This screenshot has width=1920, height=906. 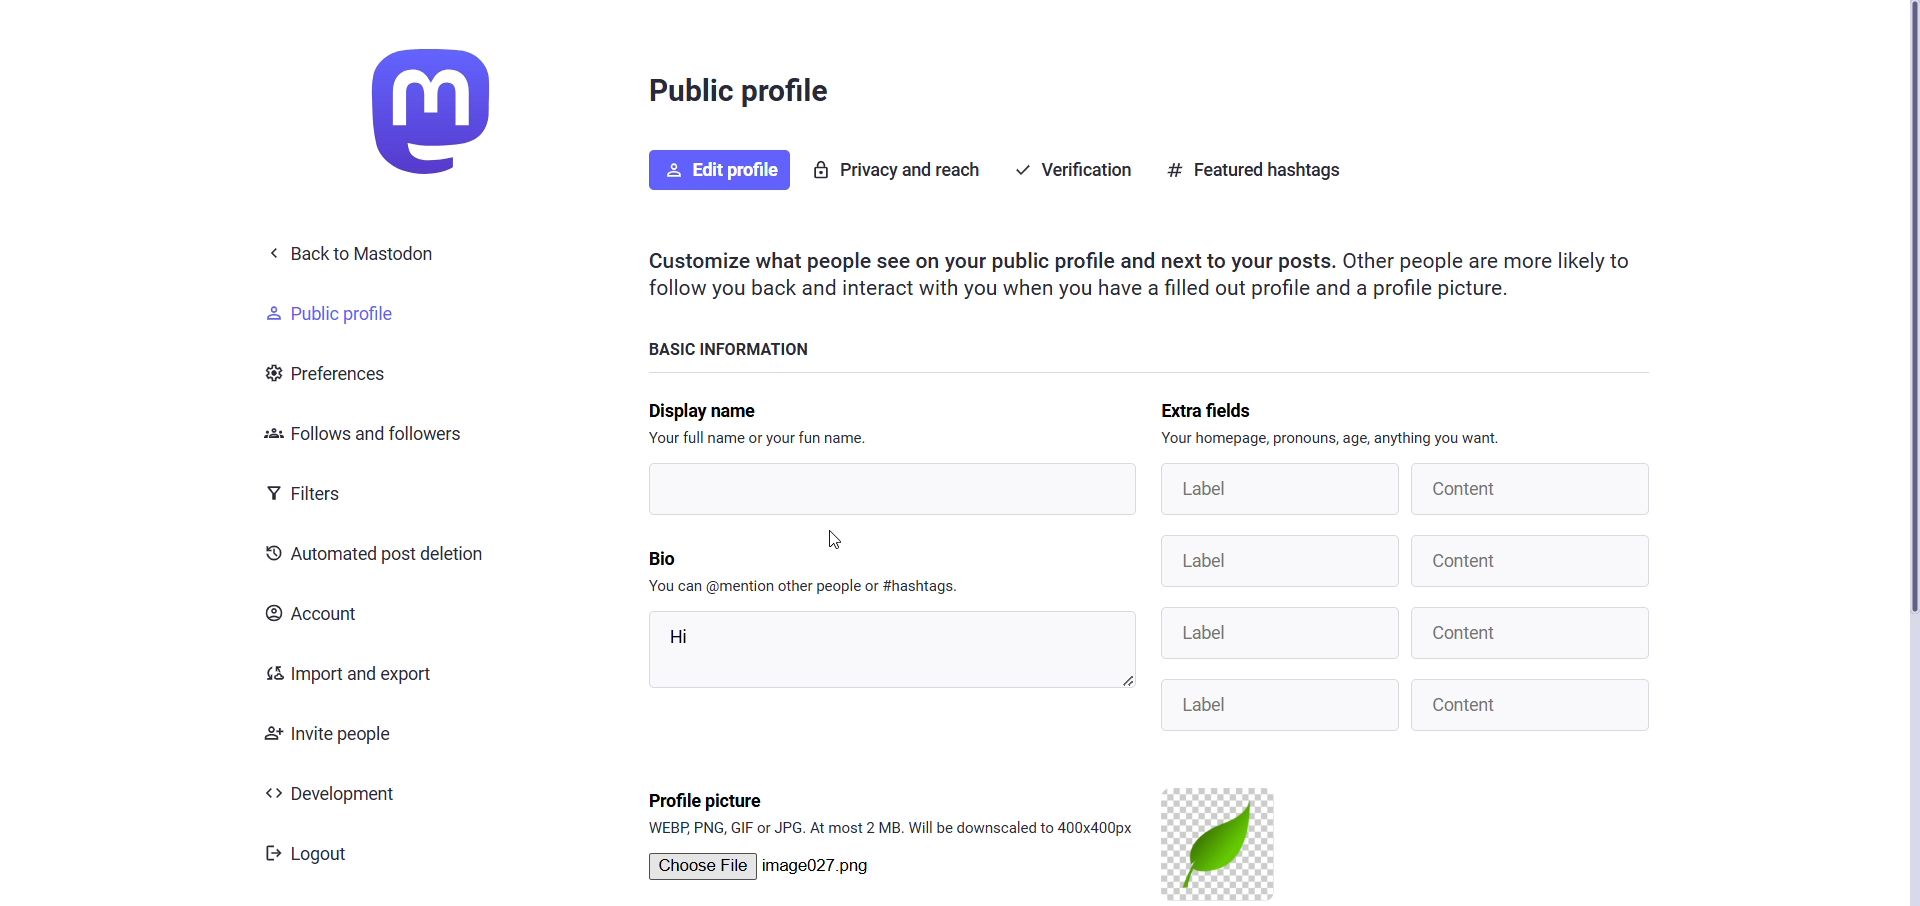 What do you see at coordinates (318, 315) in the screenshot?
I see `public` at bounding box center [318, 315].